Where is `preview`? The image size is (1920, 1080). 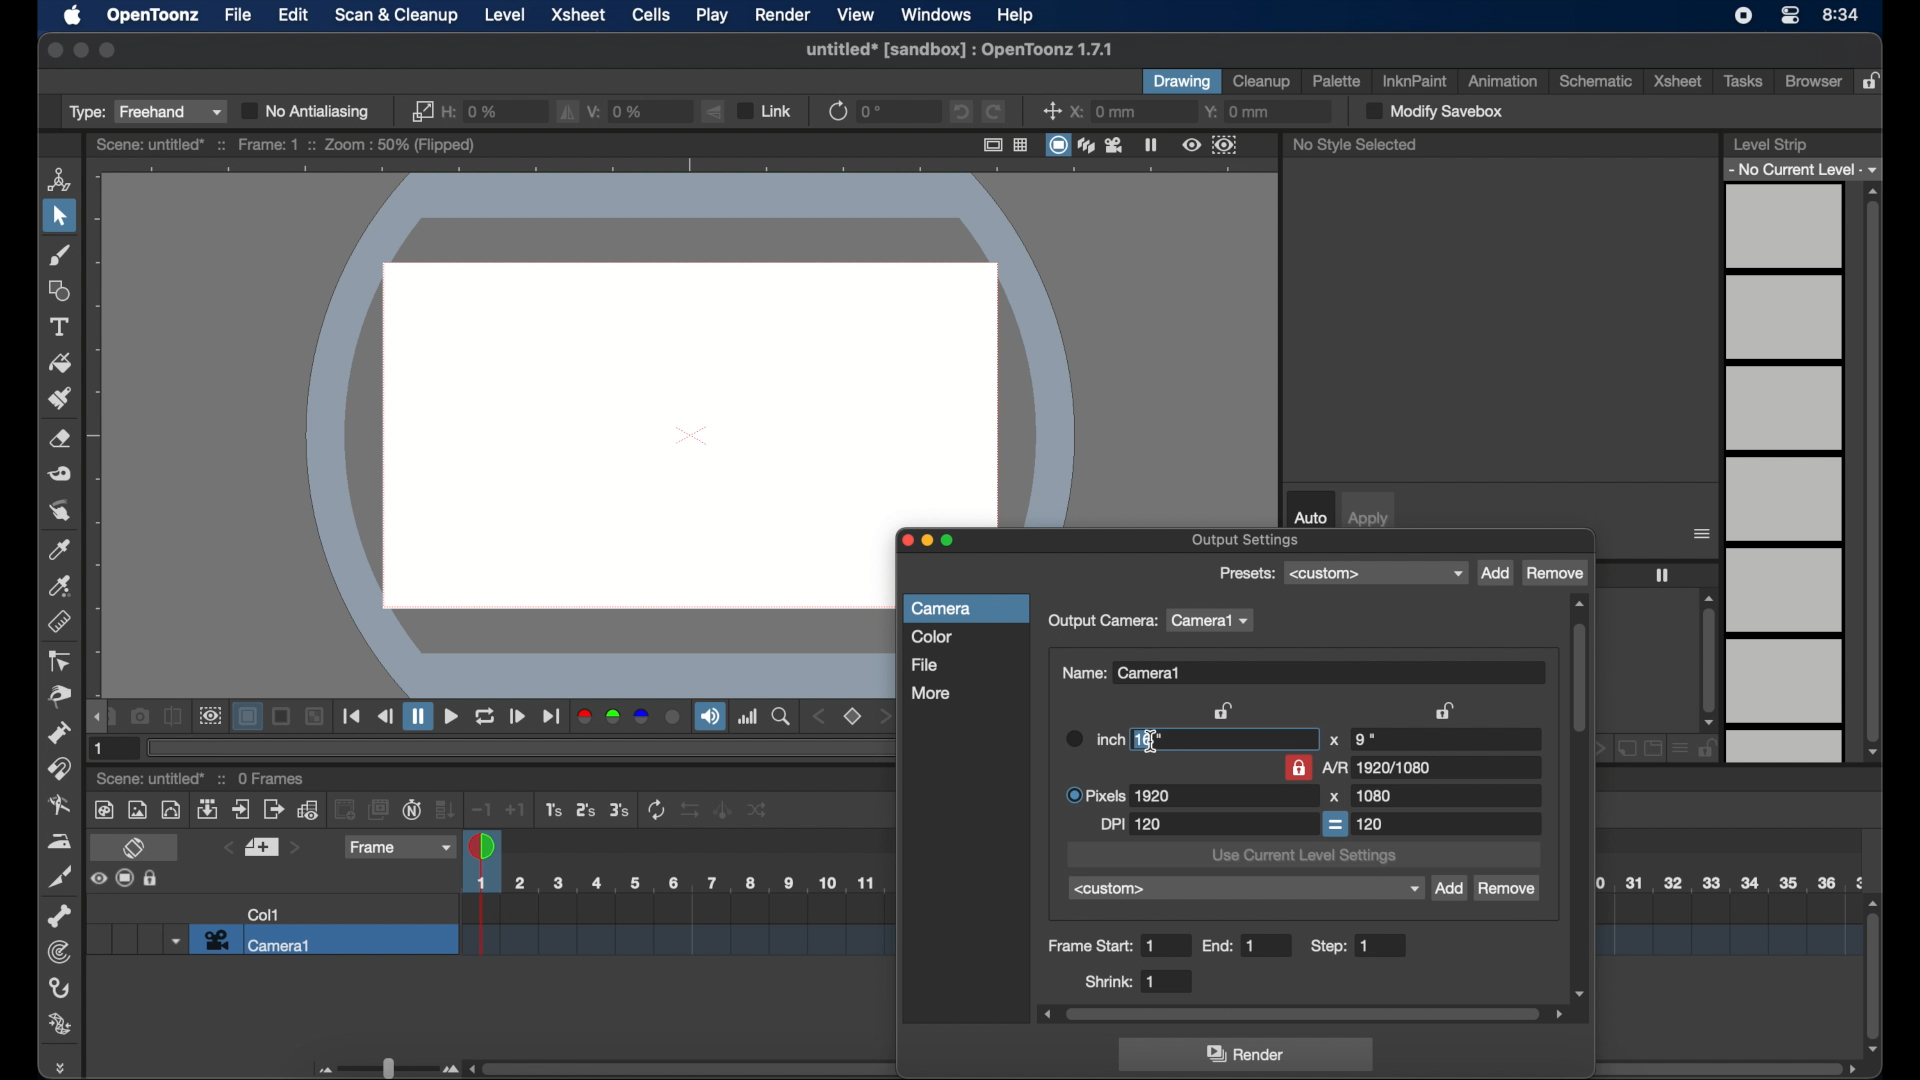 preview is located at coordinates (210, 716).